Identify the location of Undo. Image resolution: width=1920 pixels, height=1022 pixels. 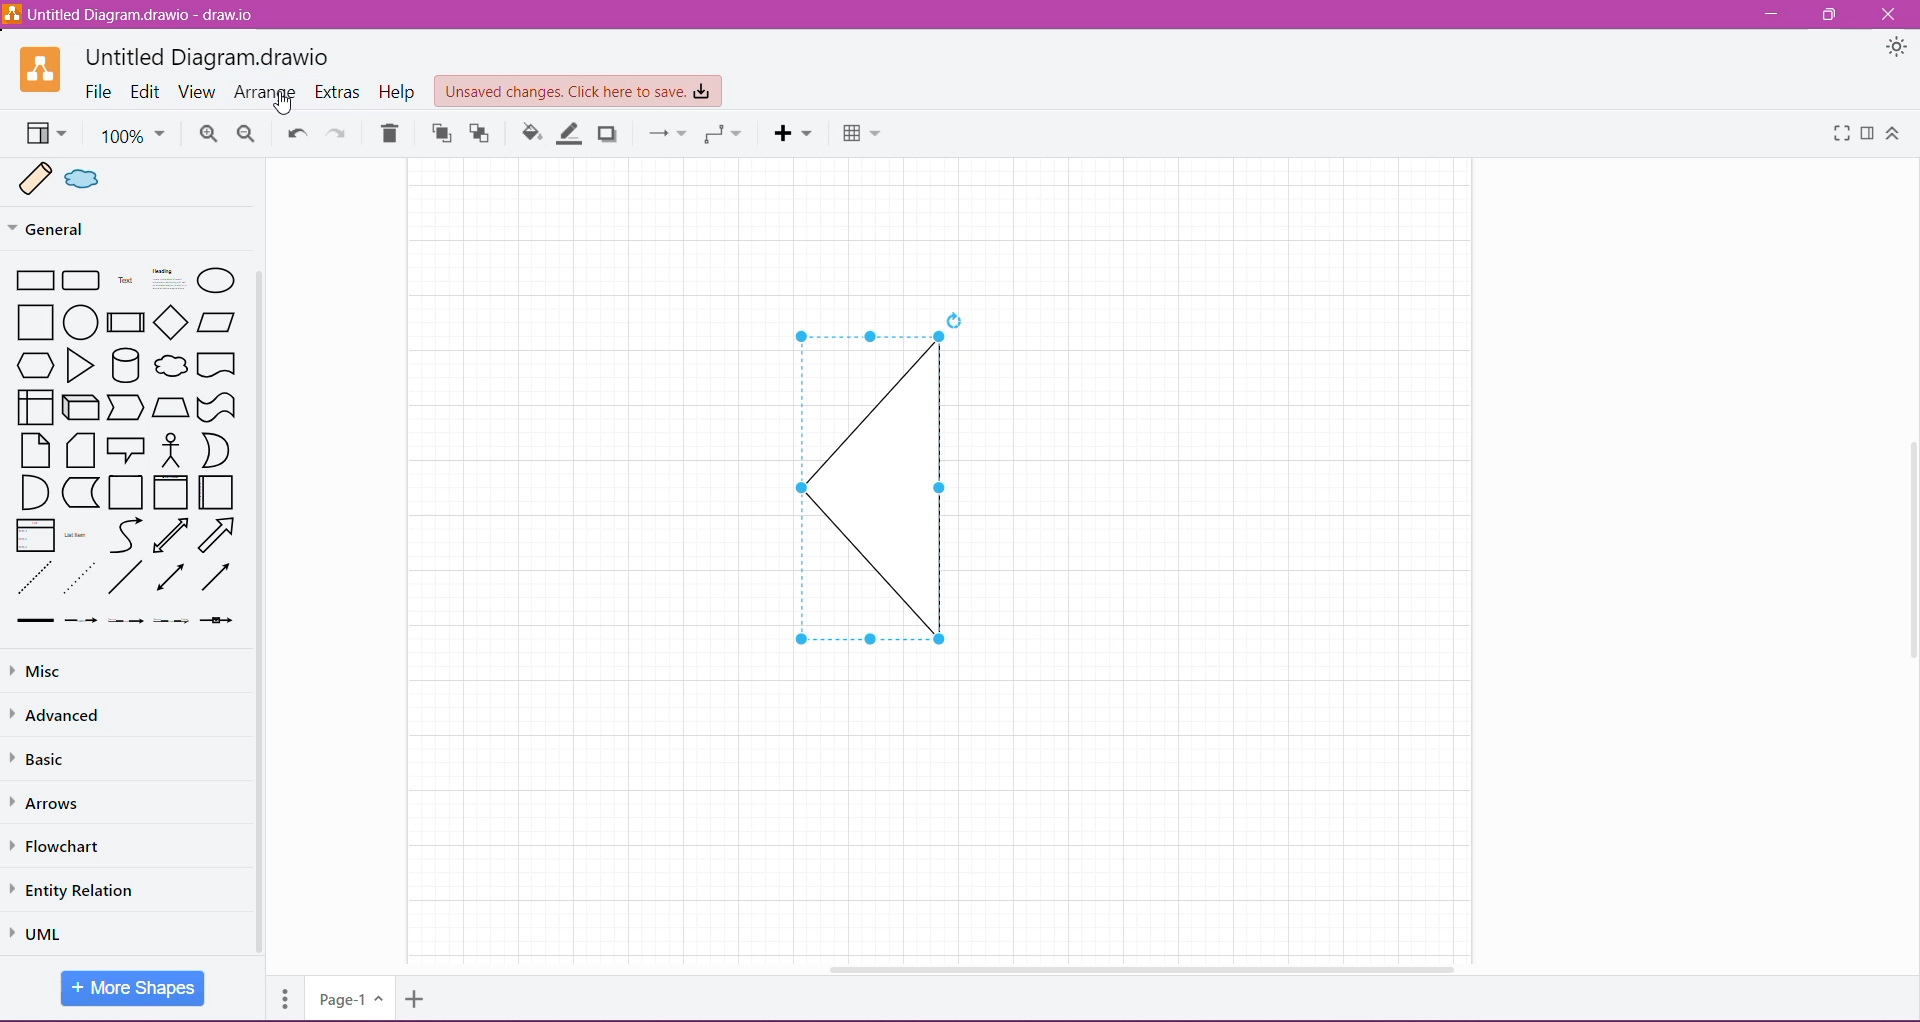
(296, 134).